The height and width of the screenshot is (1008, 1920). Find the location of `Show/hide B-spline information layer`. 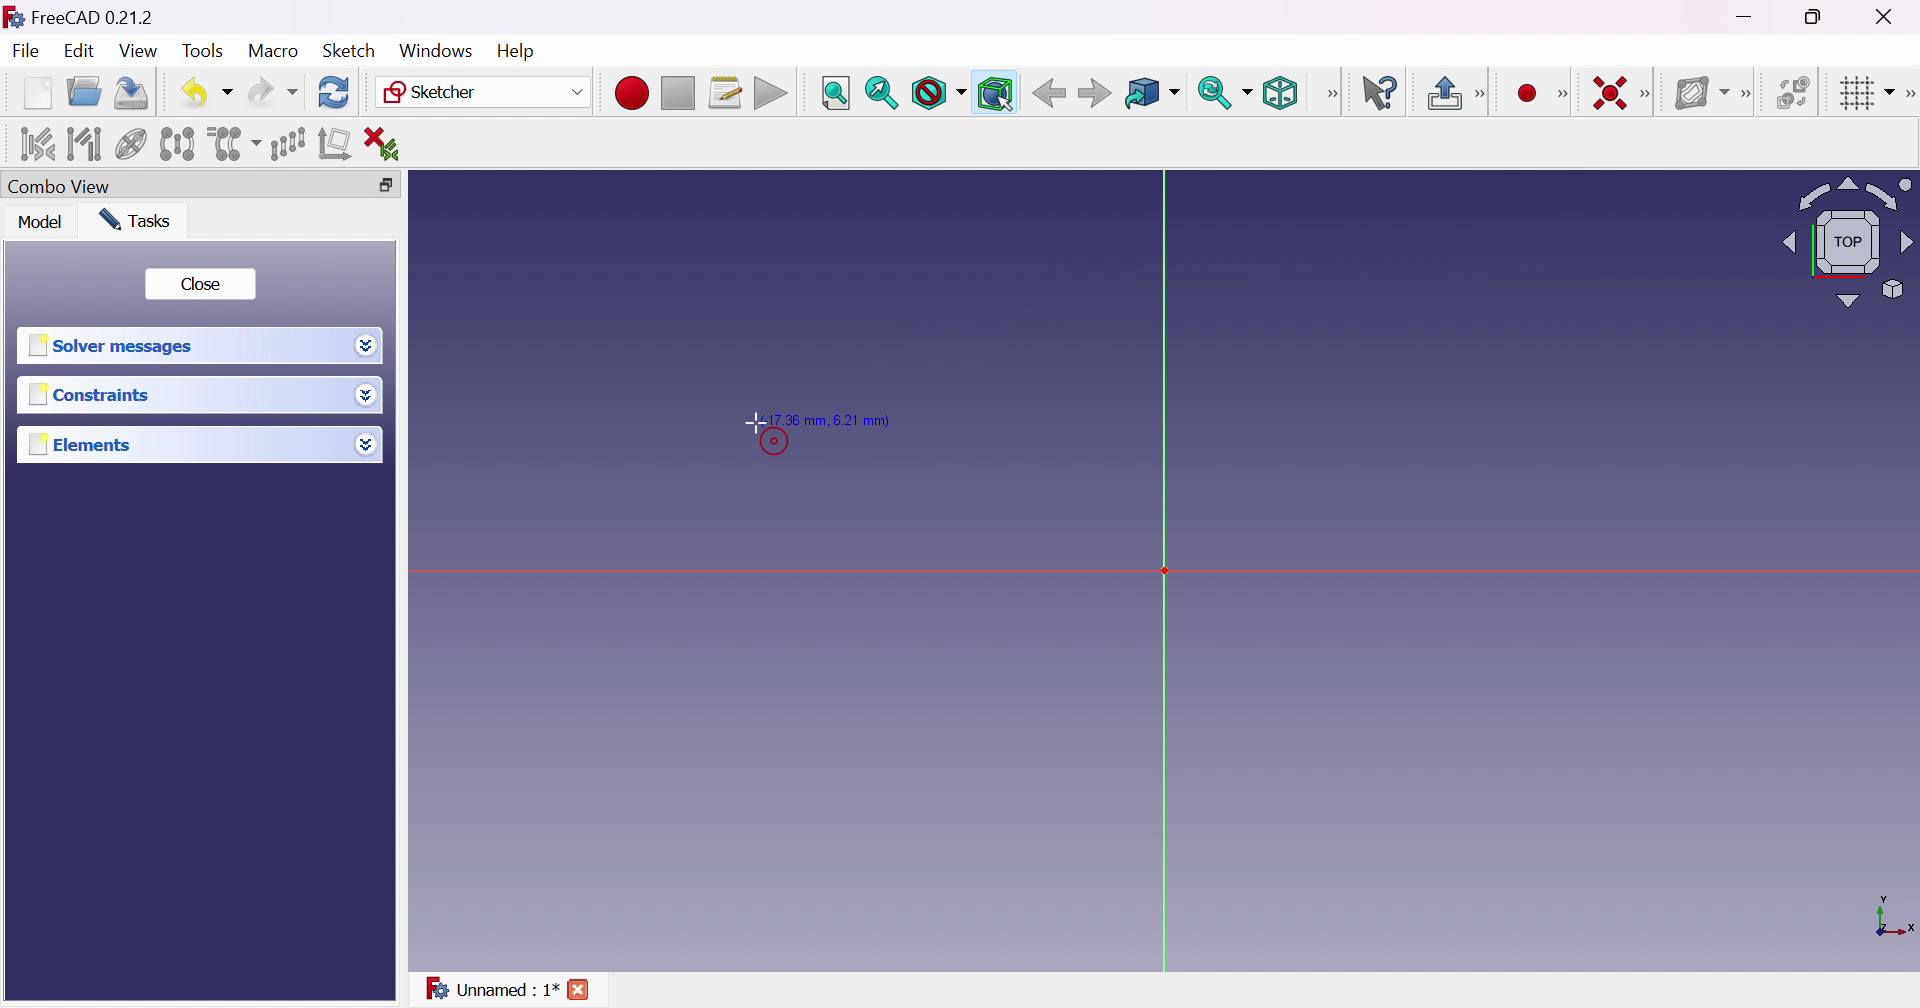

Show/hide B-spline information layer is located at coordinates (1701, 94).